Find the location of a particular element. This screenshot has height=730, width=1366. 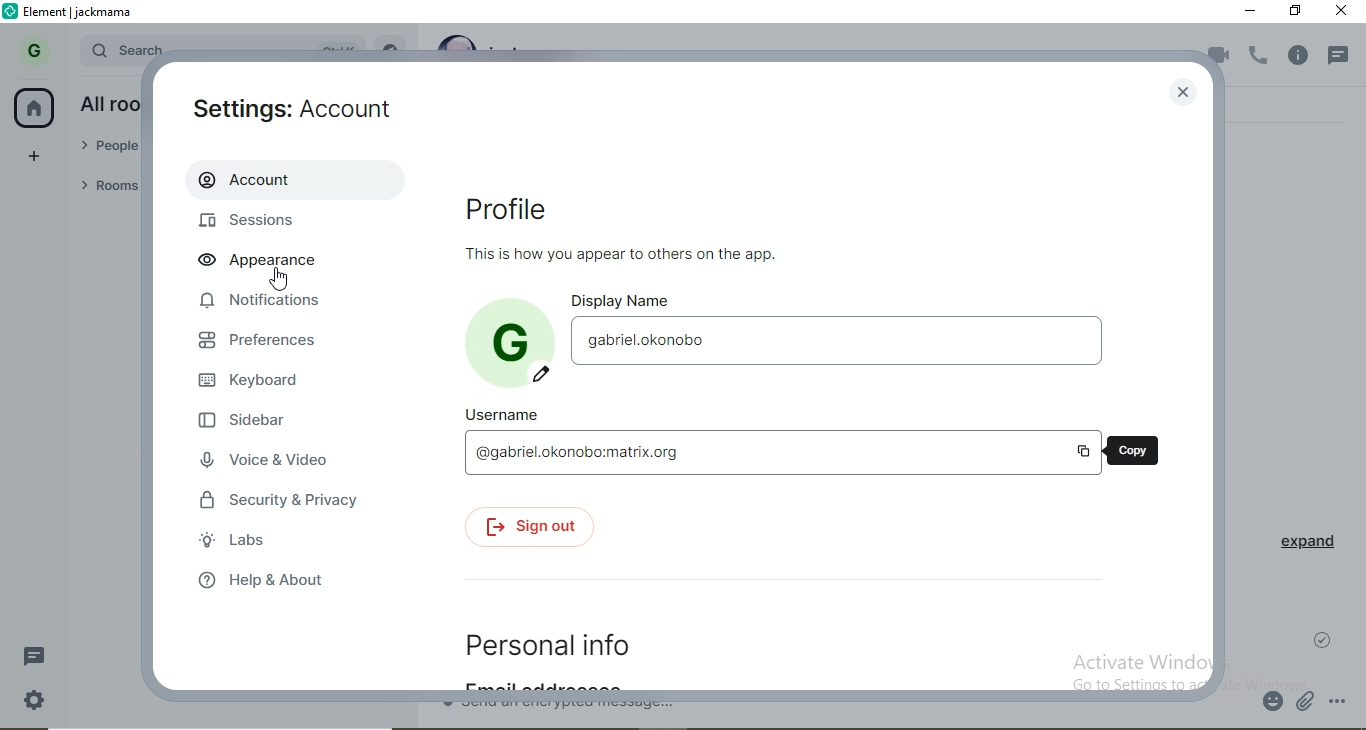

notifications is located at coordinates (264, 301).